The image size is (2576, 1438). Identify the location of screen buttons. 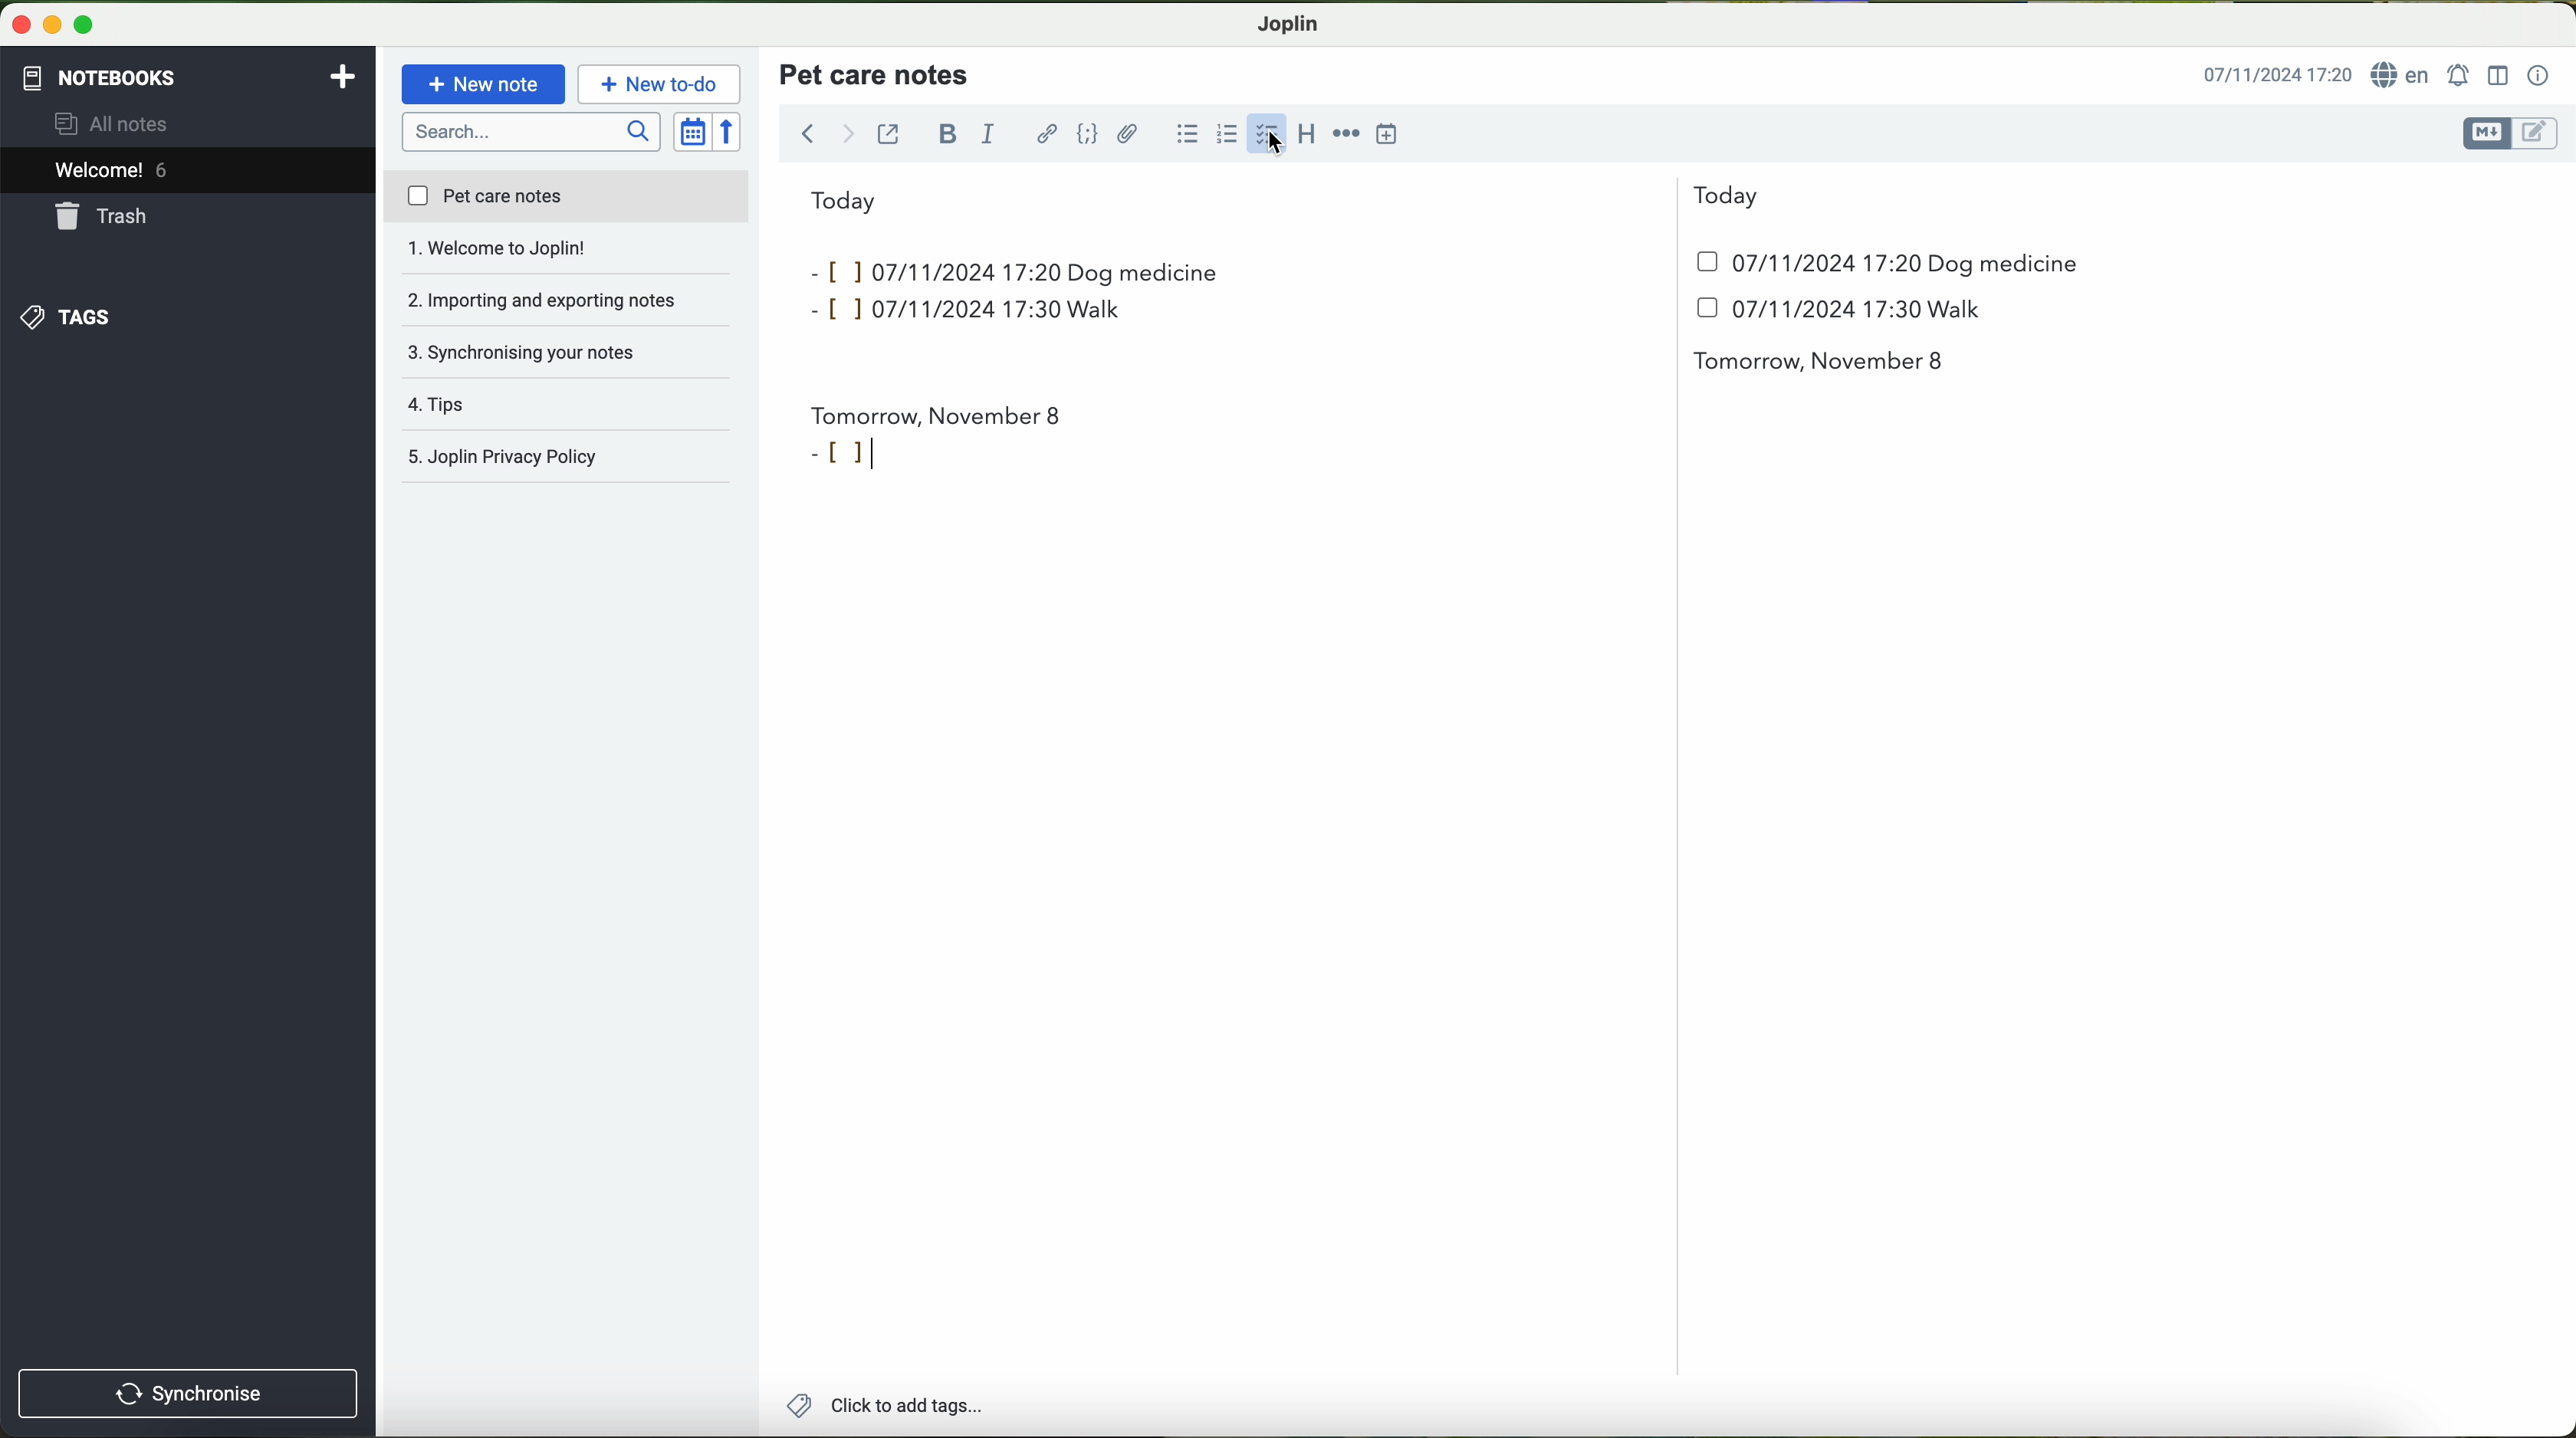
(50, 26).